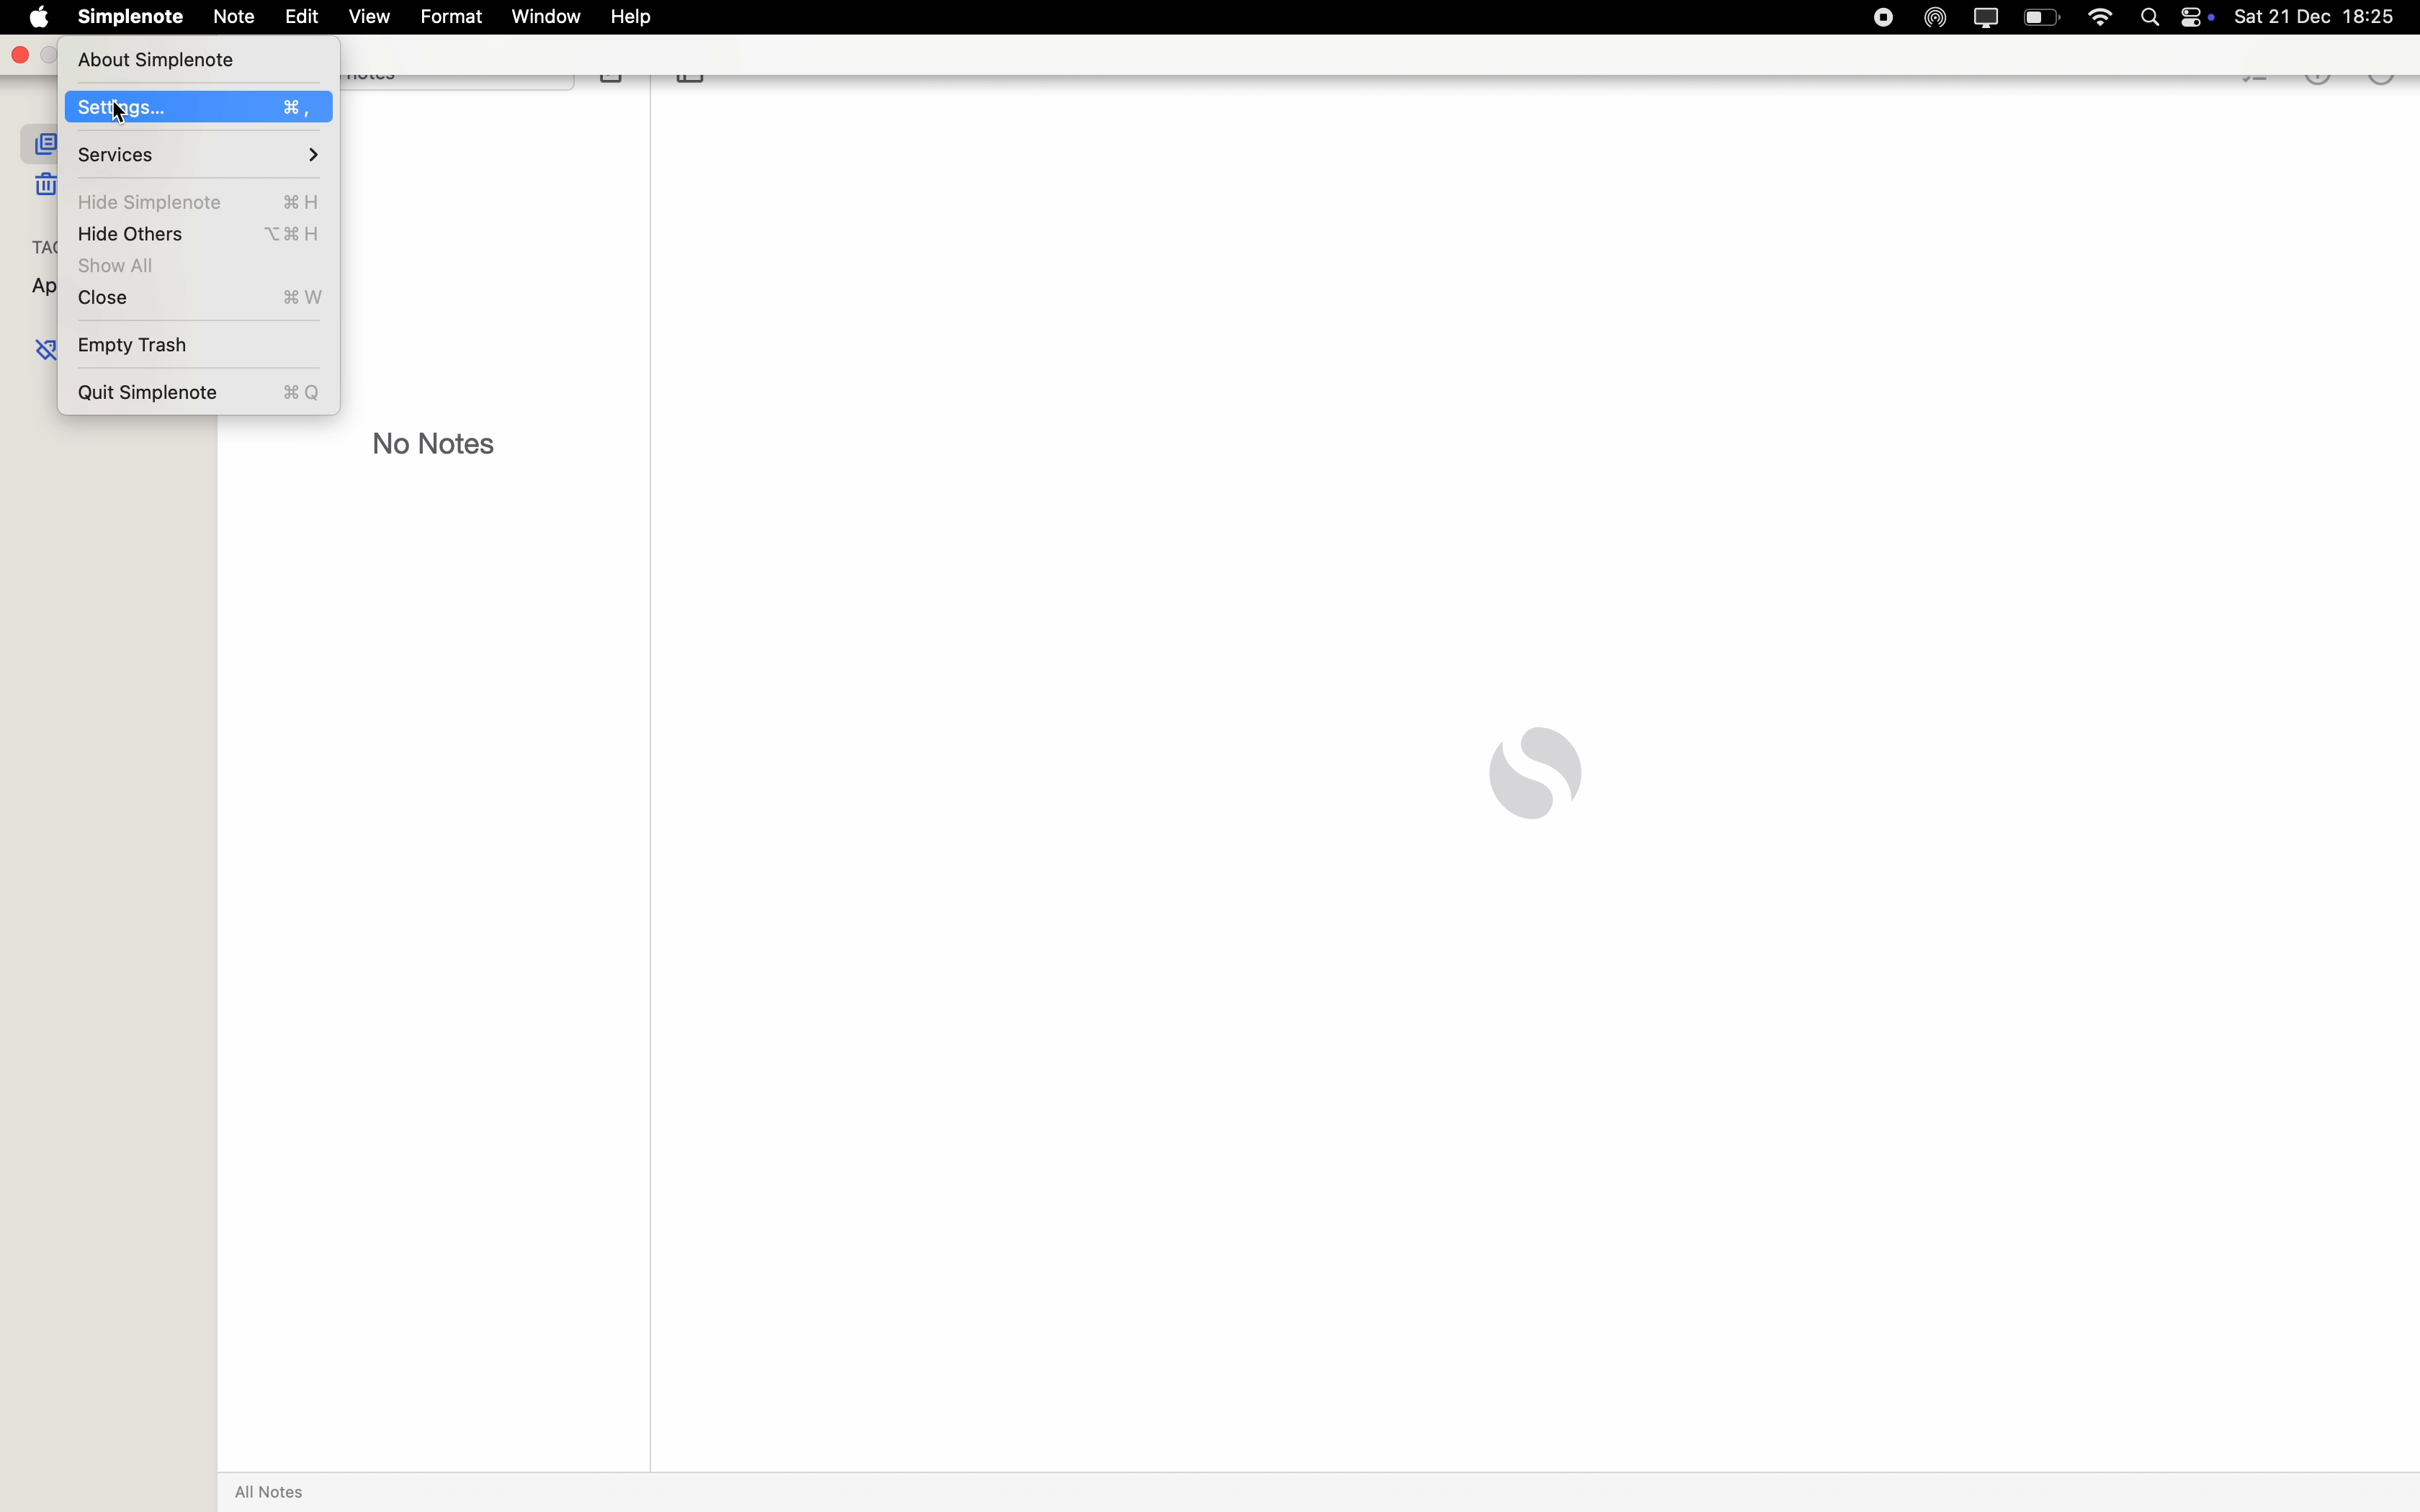 This screenshot has width=2420, height=1512. I want to click on all notes, so click(39, 142).